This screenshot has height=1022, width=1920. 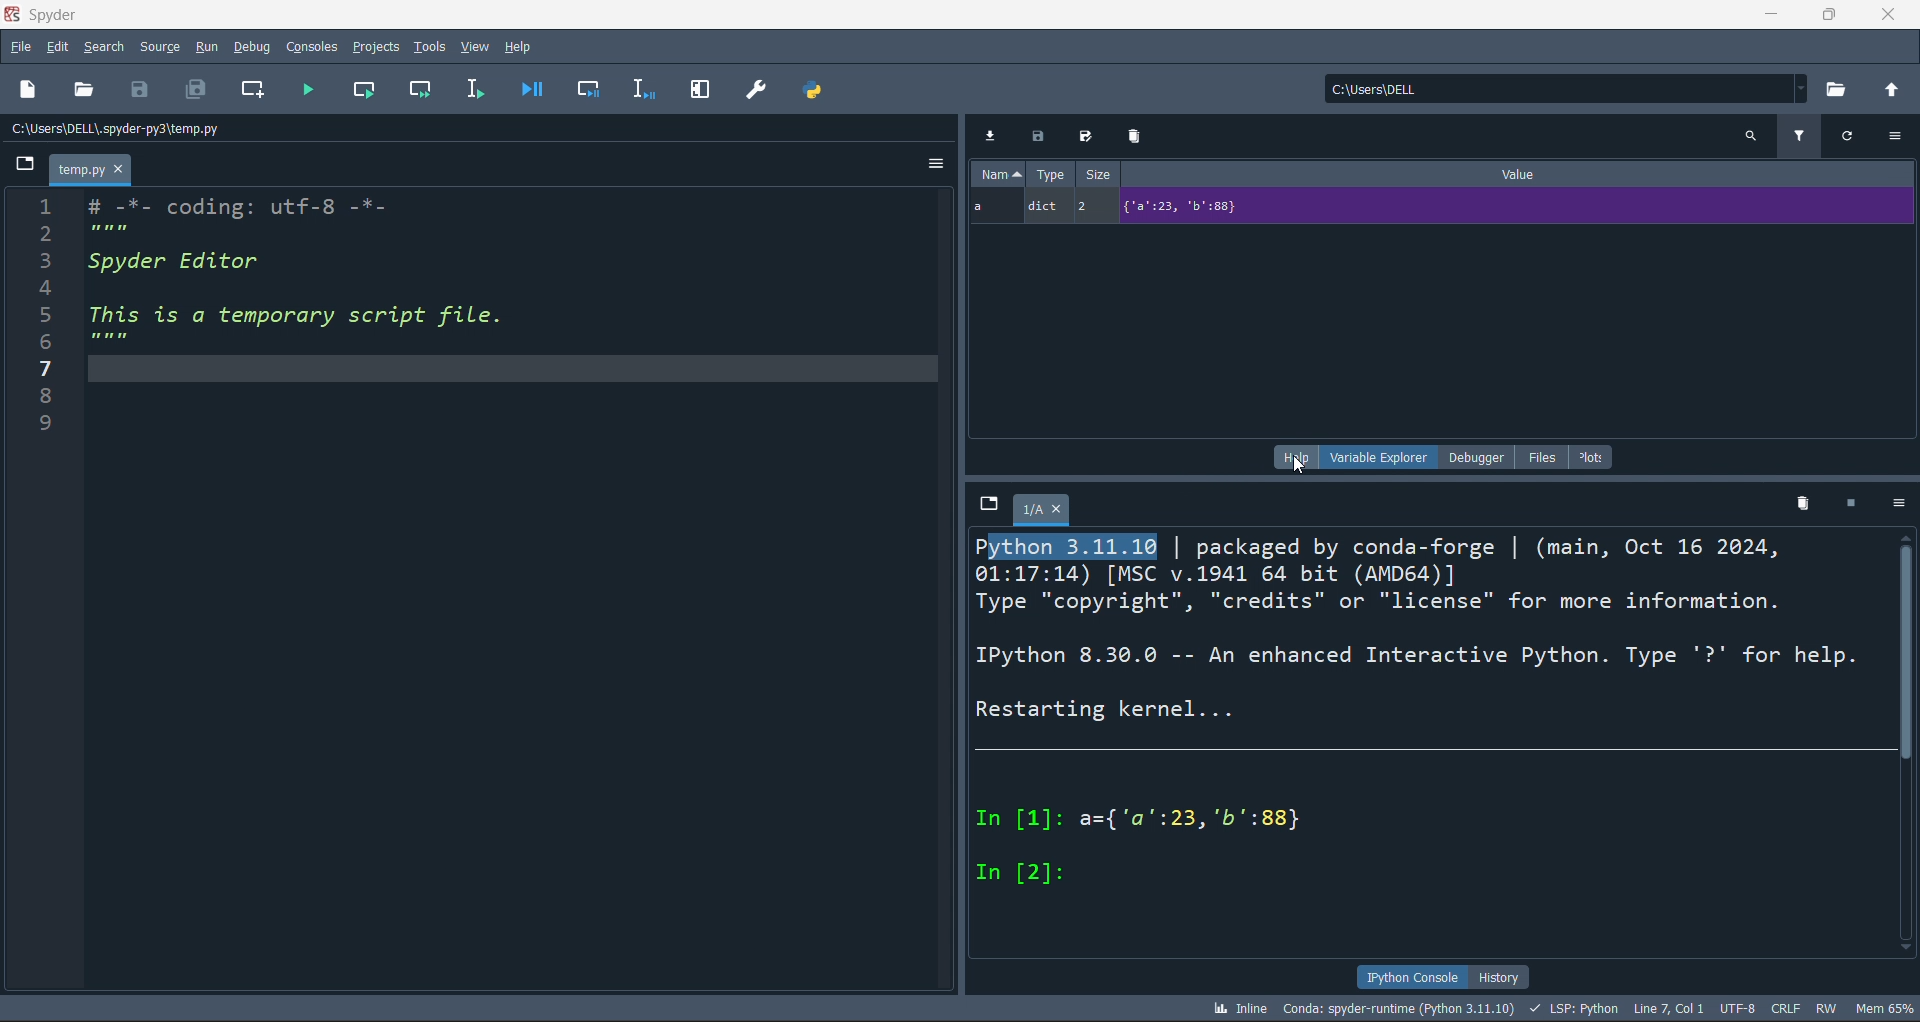 I want to click on LINE 7, COL 1, so click(x=1670, y=1005).